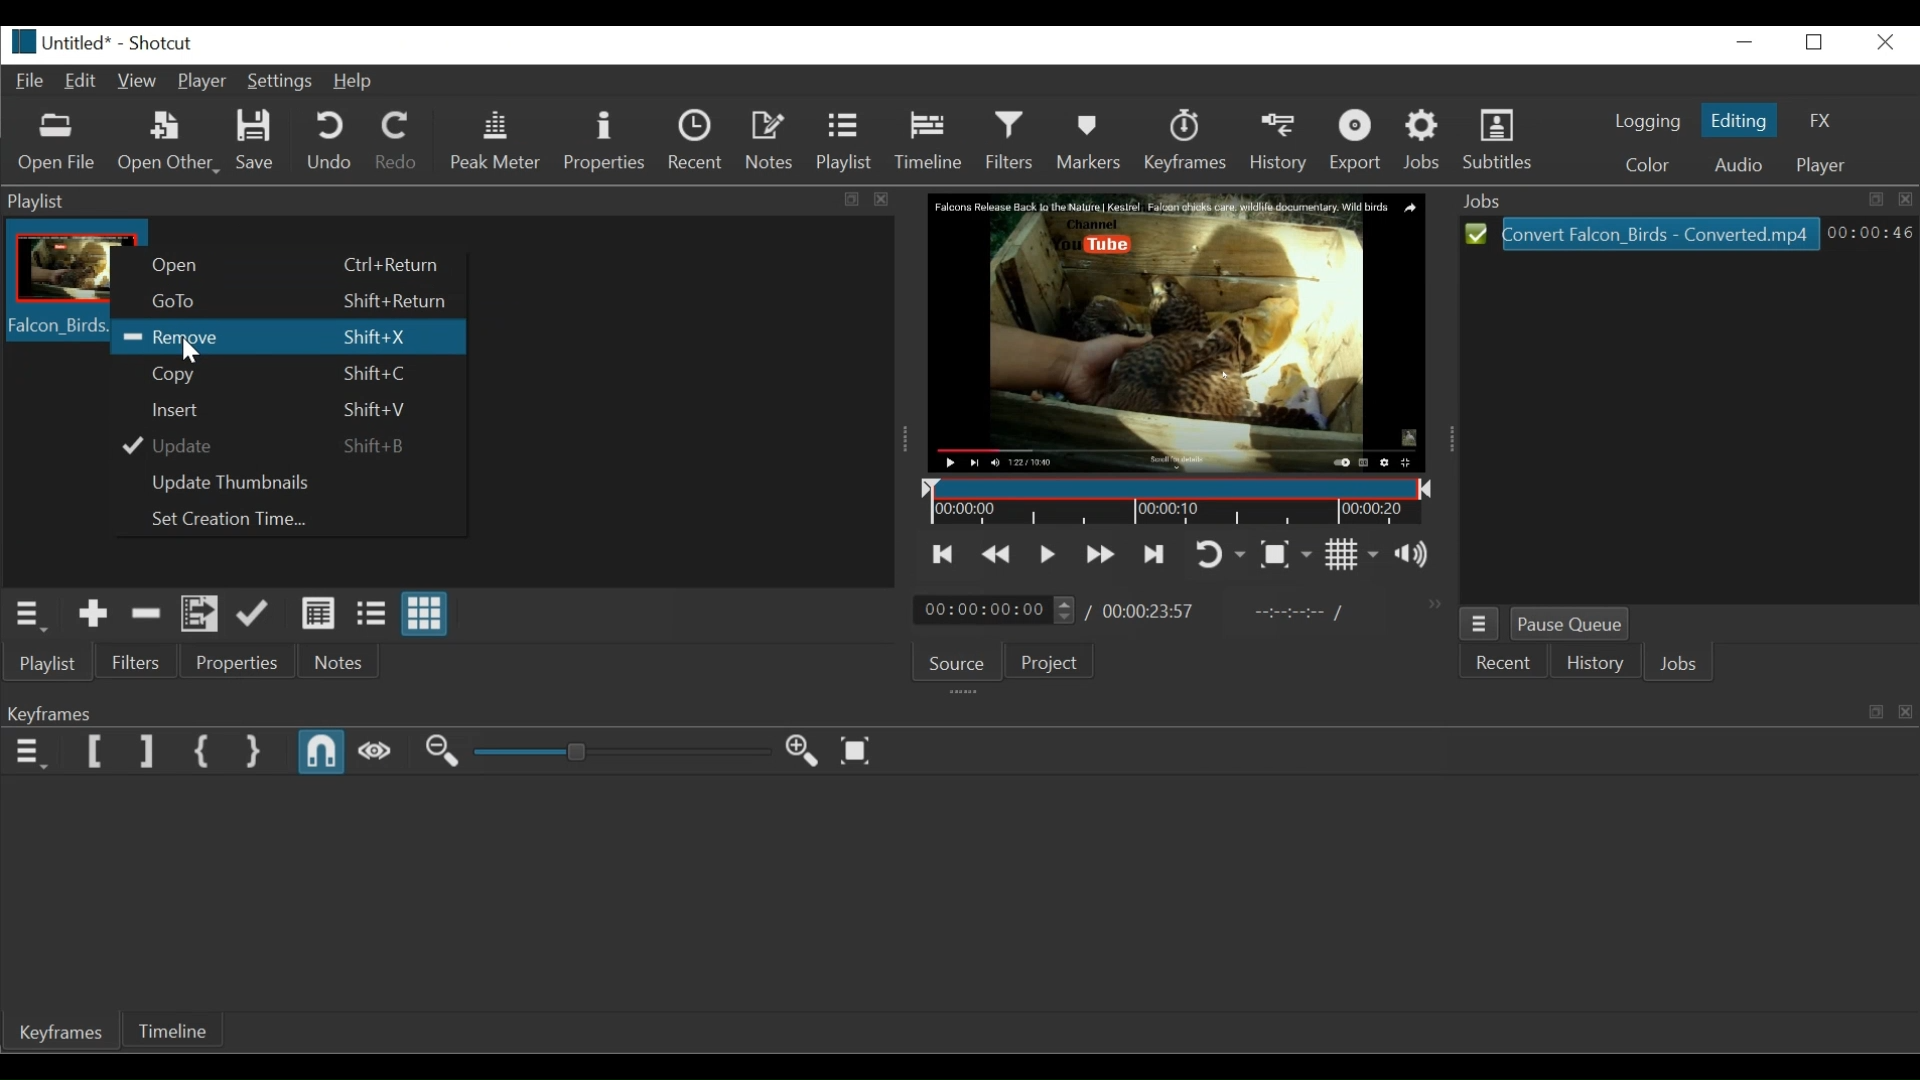 The width and height of the screenshot is (1920, 1080). I want to click on restore, so click(1871, 709).